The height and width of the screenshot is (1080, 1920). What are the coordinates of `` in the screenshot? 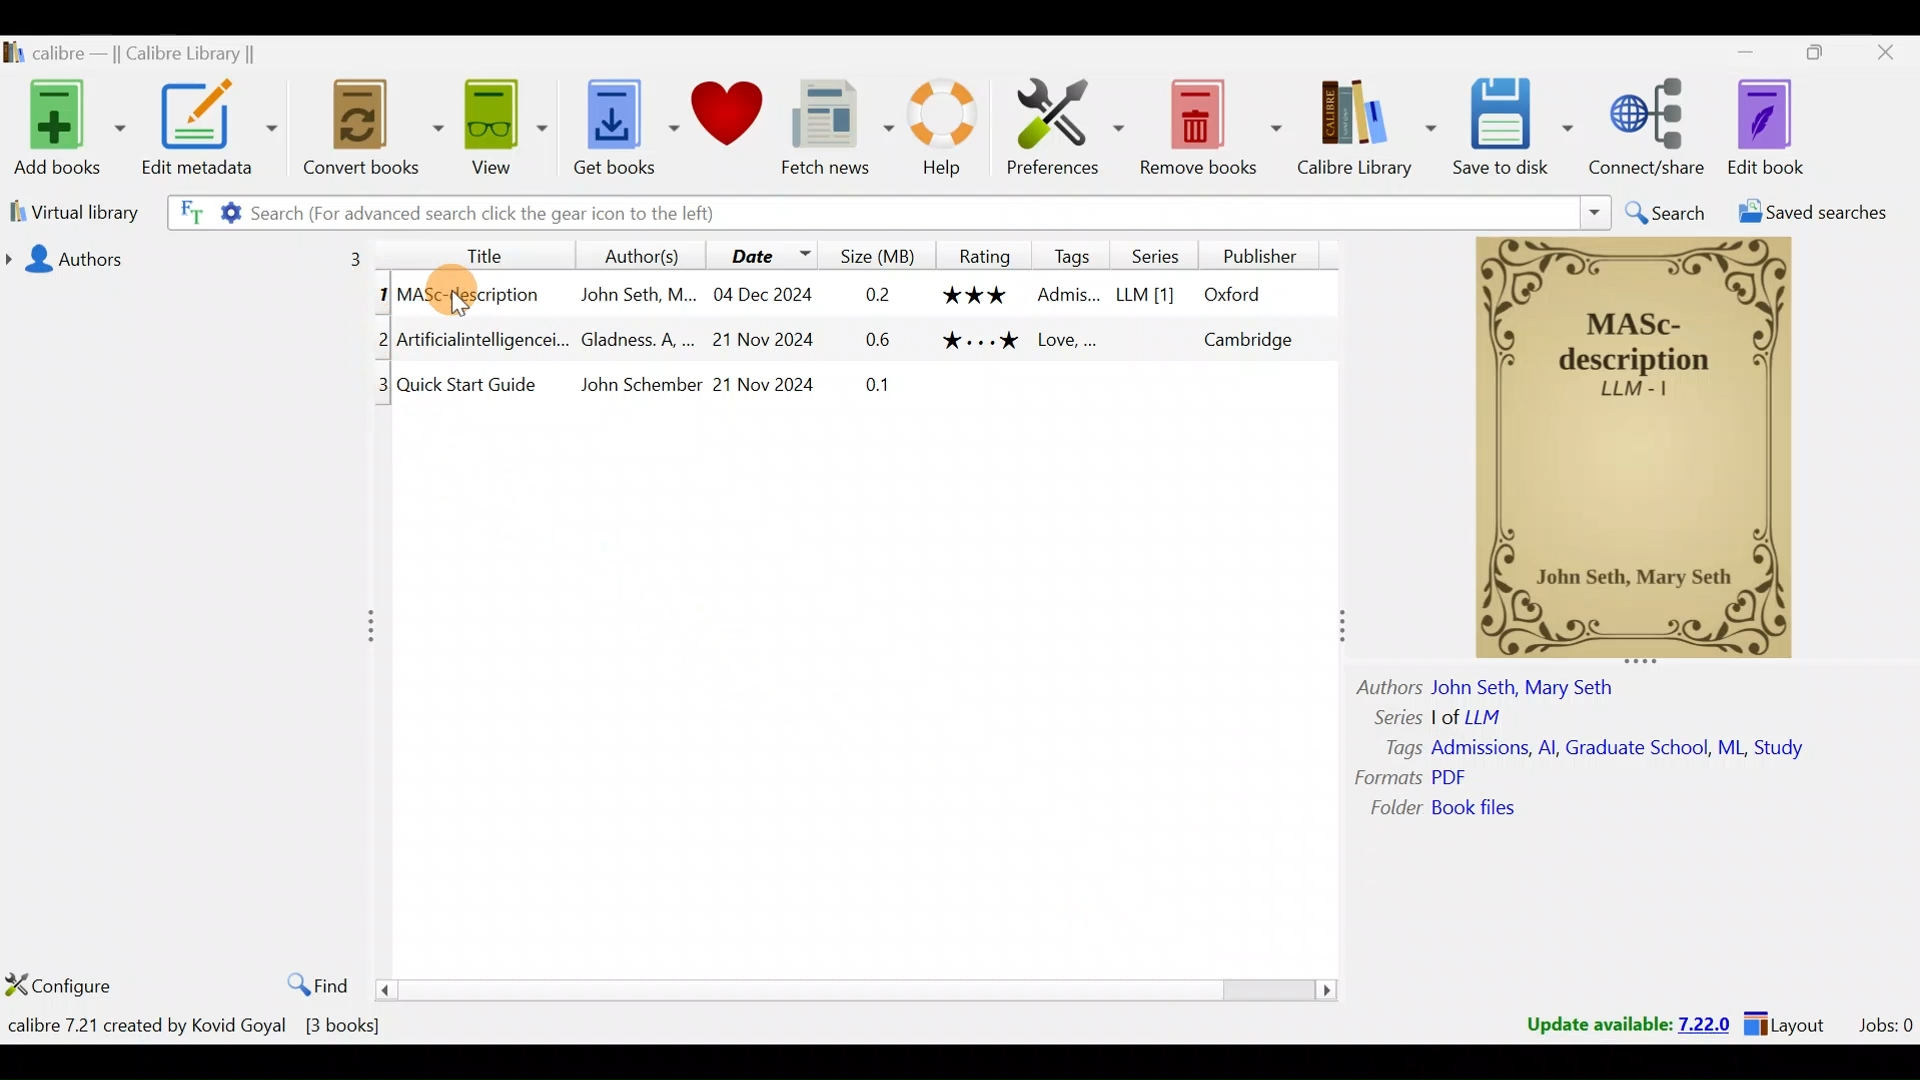 It's located at (1389, 778).